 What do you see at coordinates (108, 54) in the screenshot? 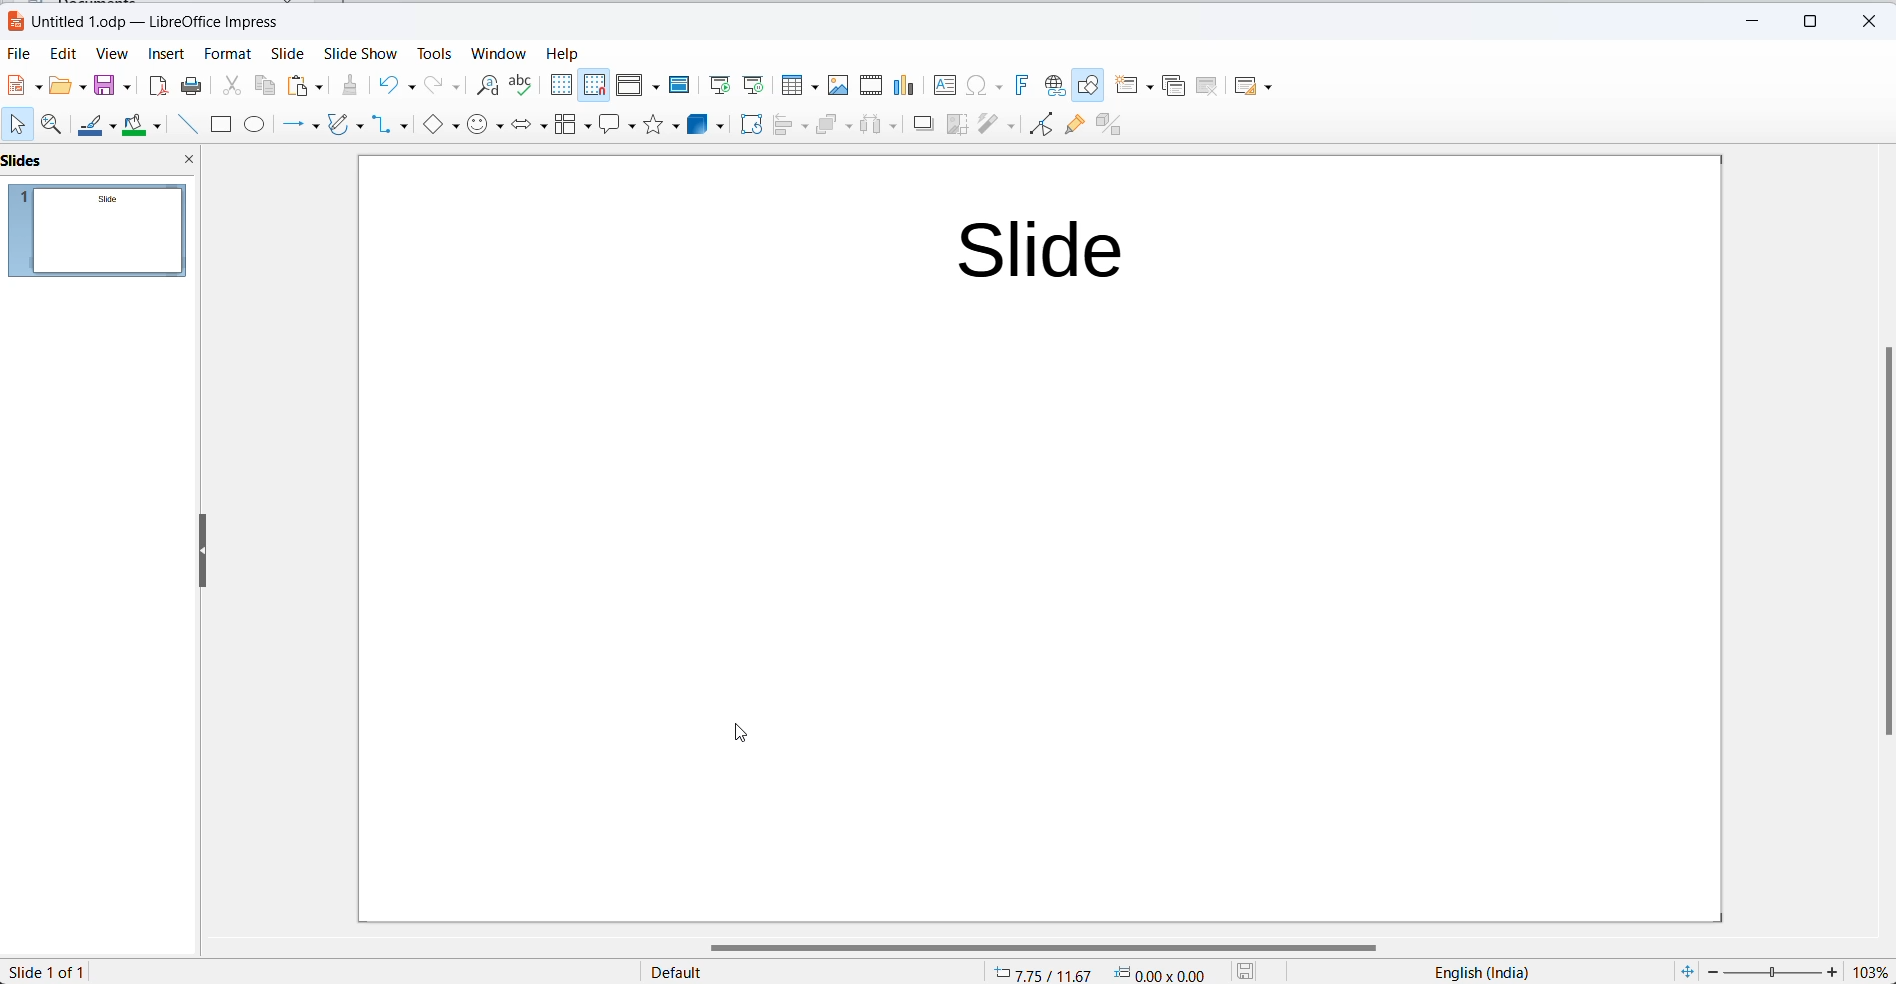
I see `view` at bounding box center [108, 54].